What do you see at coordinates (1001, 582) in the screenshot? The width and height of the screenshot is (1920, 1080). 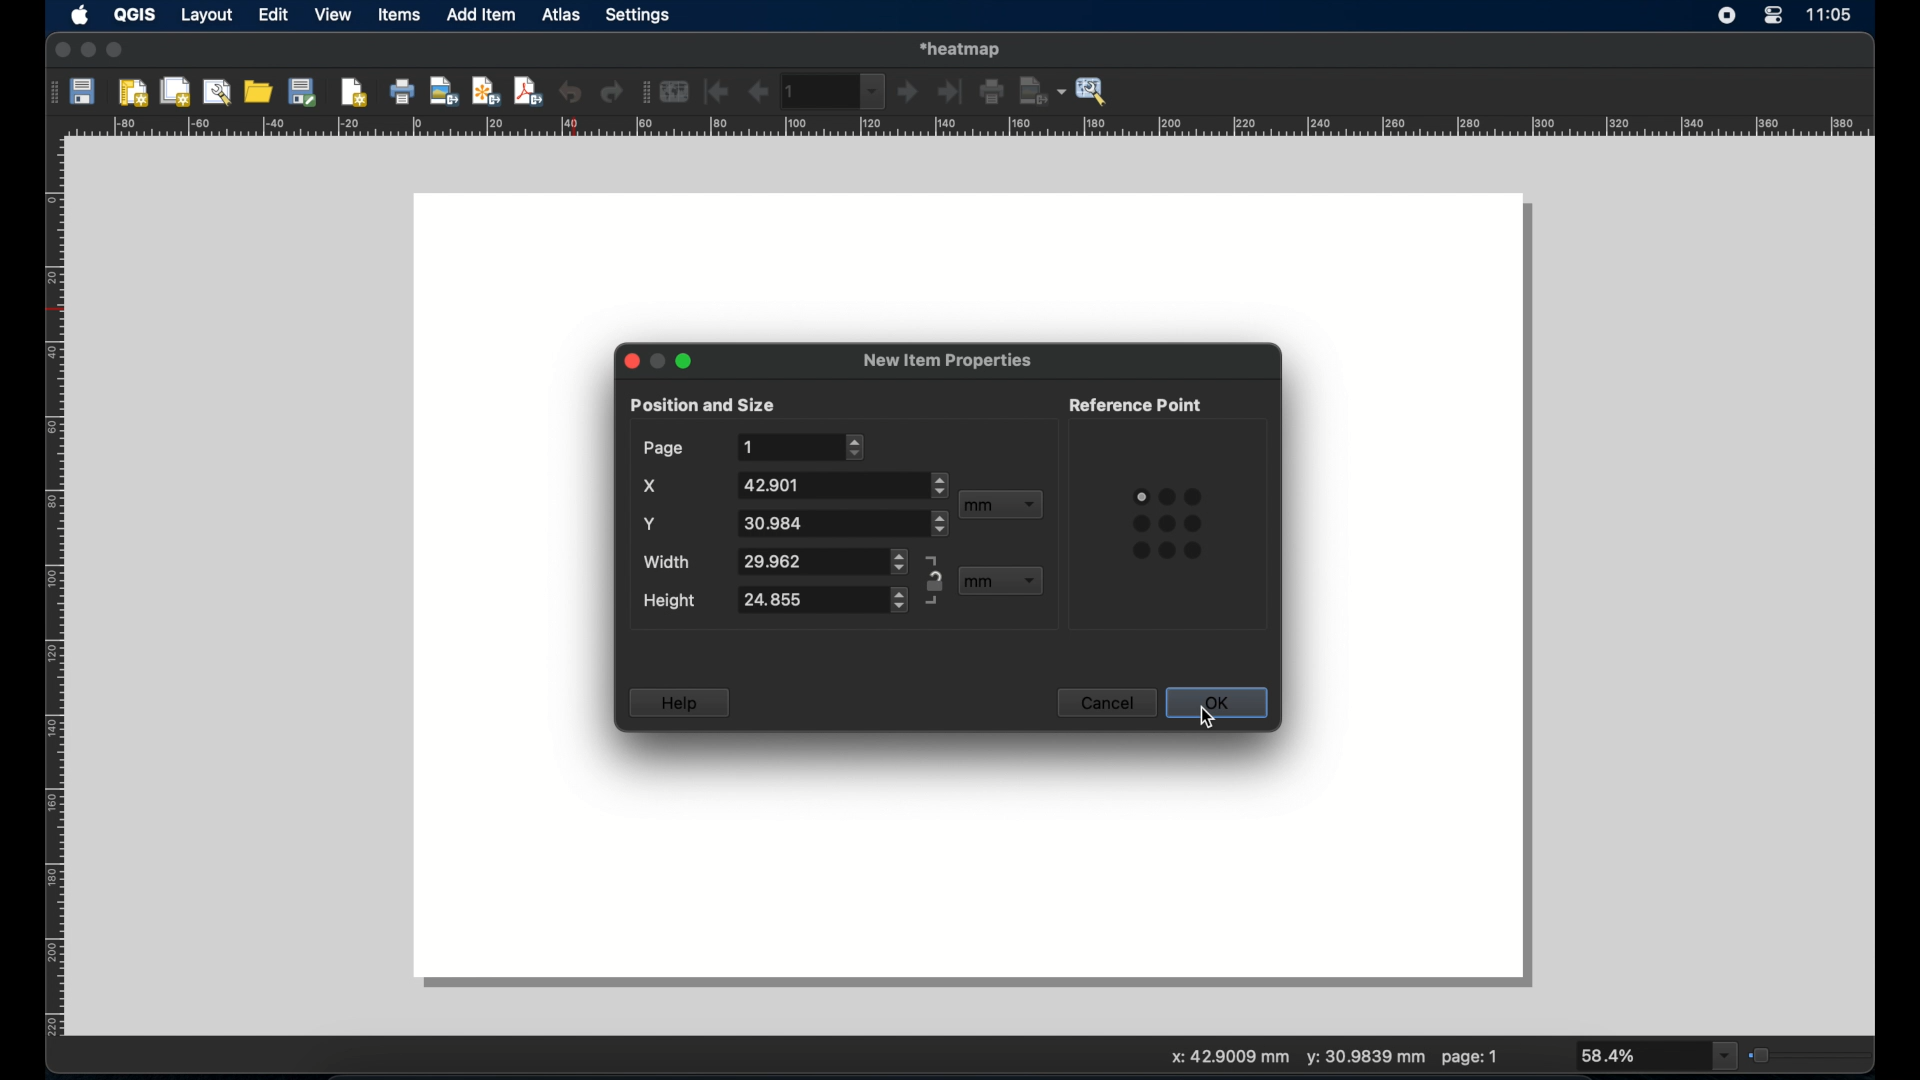 I see `heigh mm drop down` at bounding box center [1001, 582].